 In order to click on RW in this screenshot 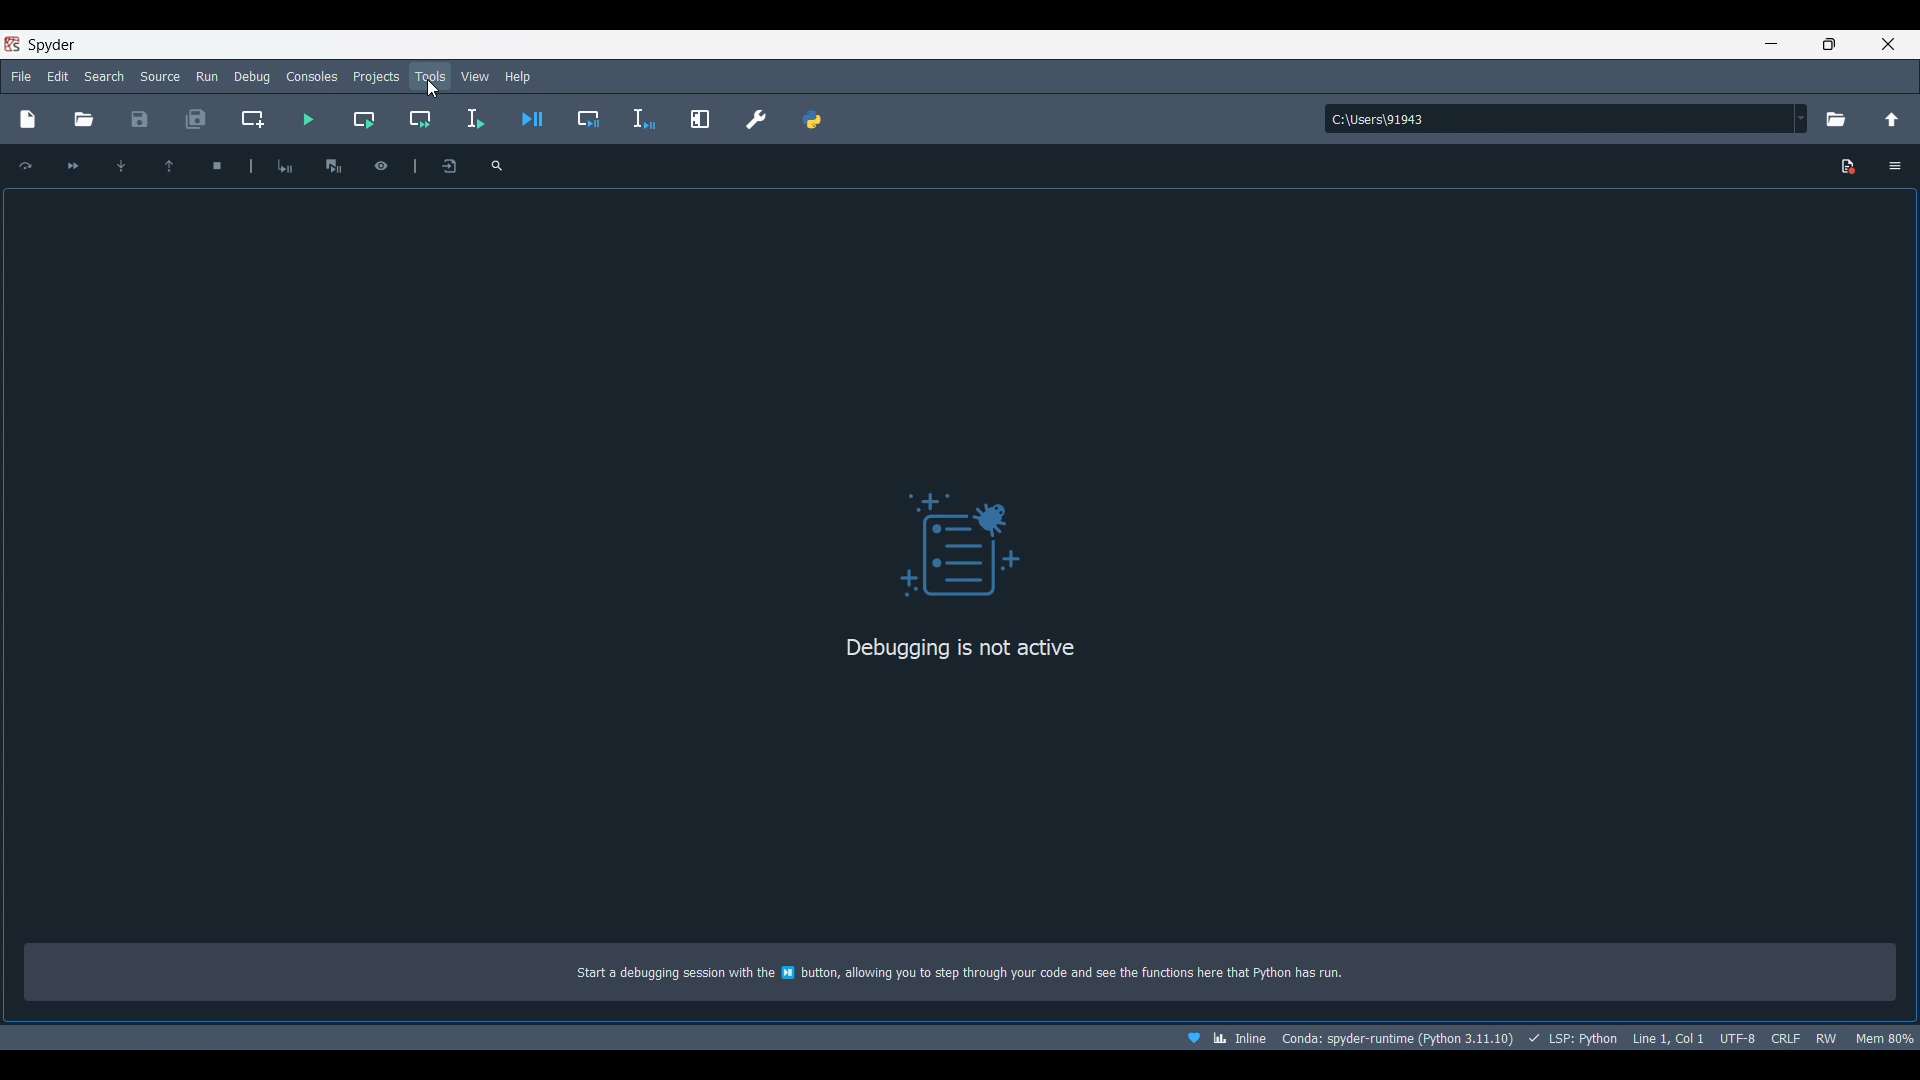, I will do `click(1826, 1038)`.